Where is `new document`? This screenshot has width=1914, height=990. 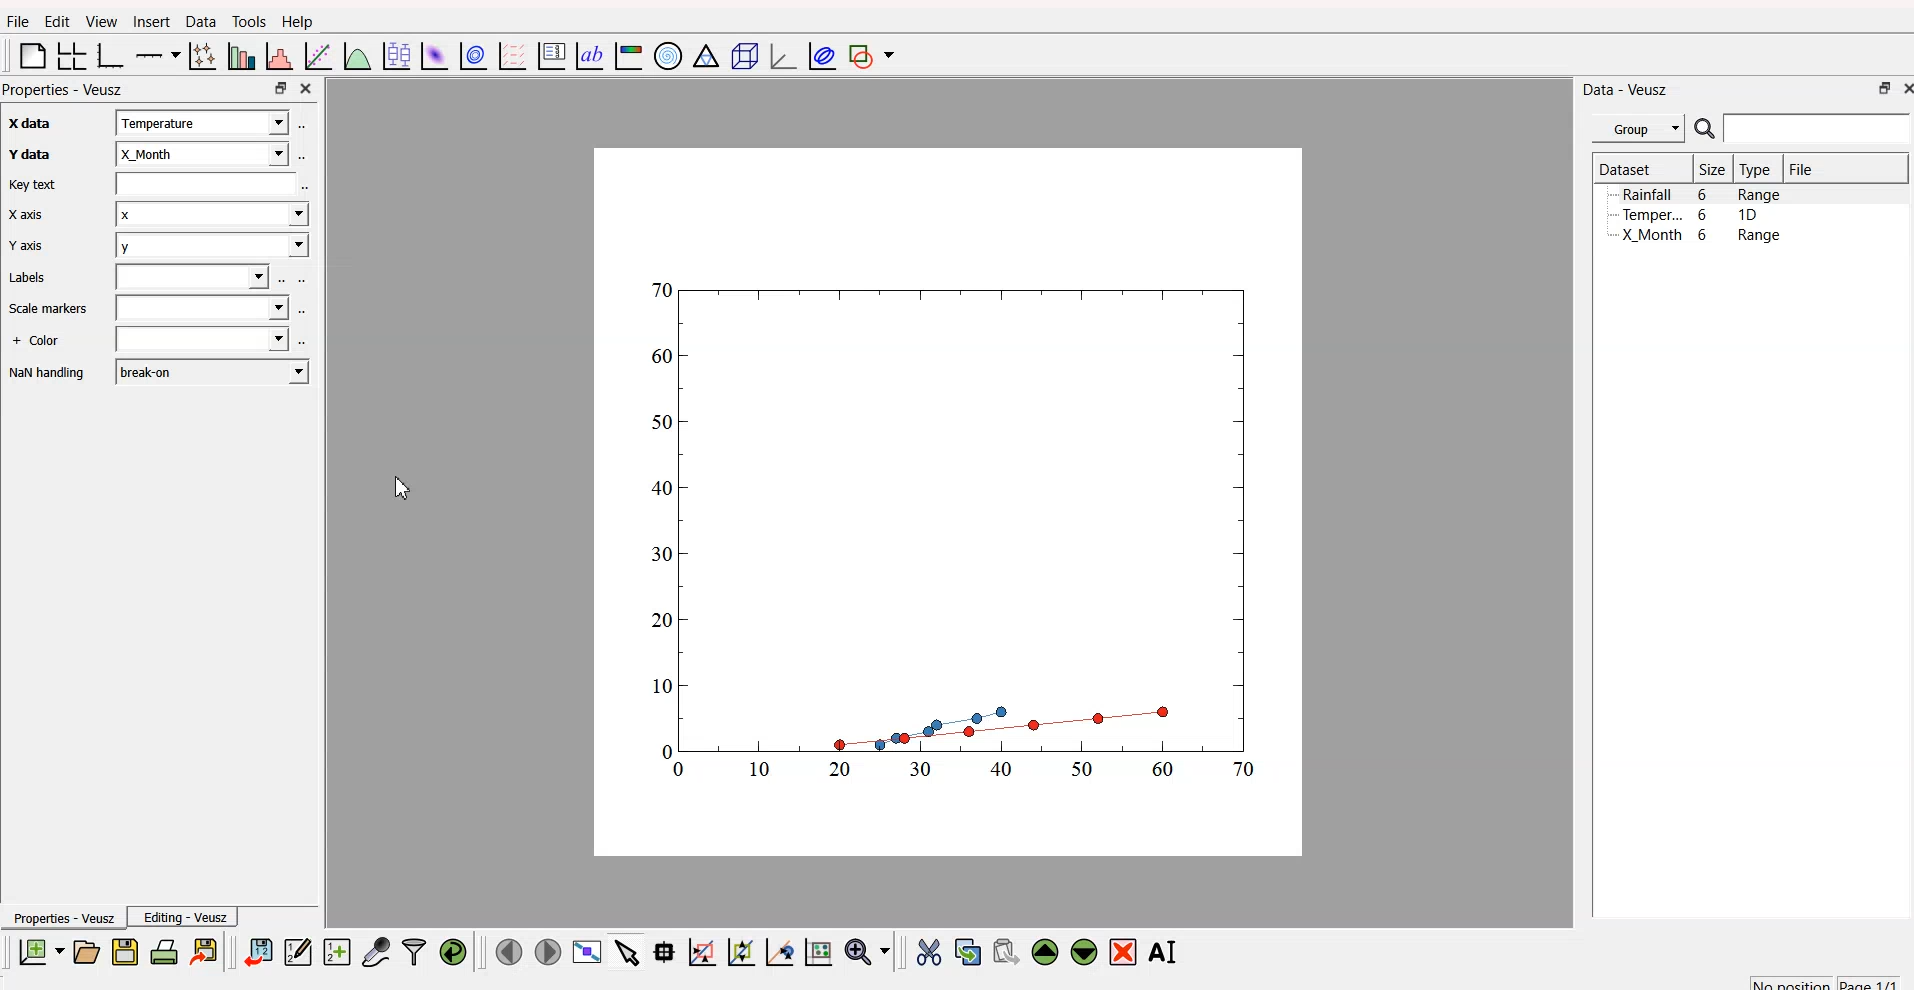
new document is located at coordinates (40, 953).